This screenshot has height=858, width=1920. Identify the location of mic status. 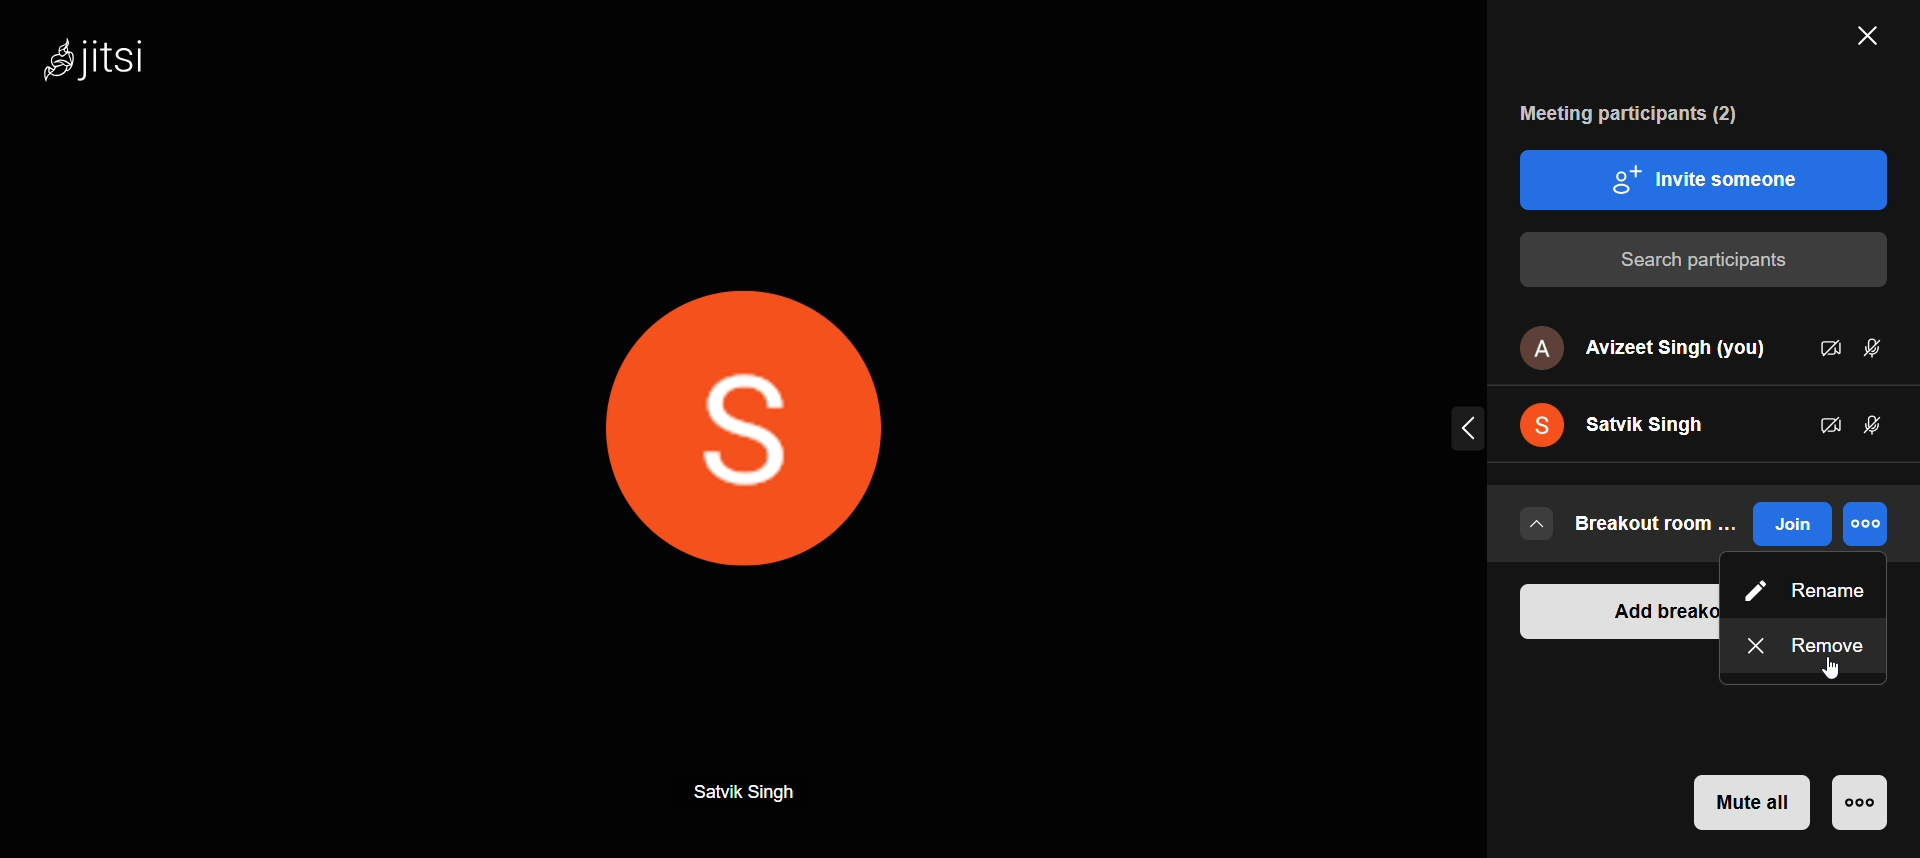
(1875, 348).